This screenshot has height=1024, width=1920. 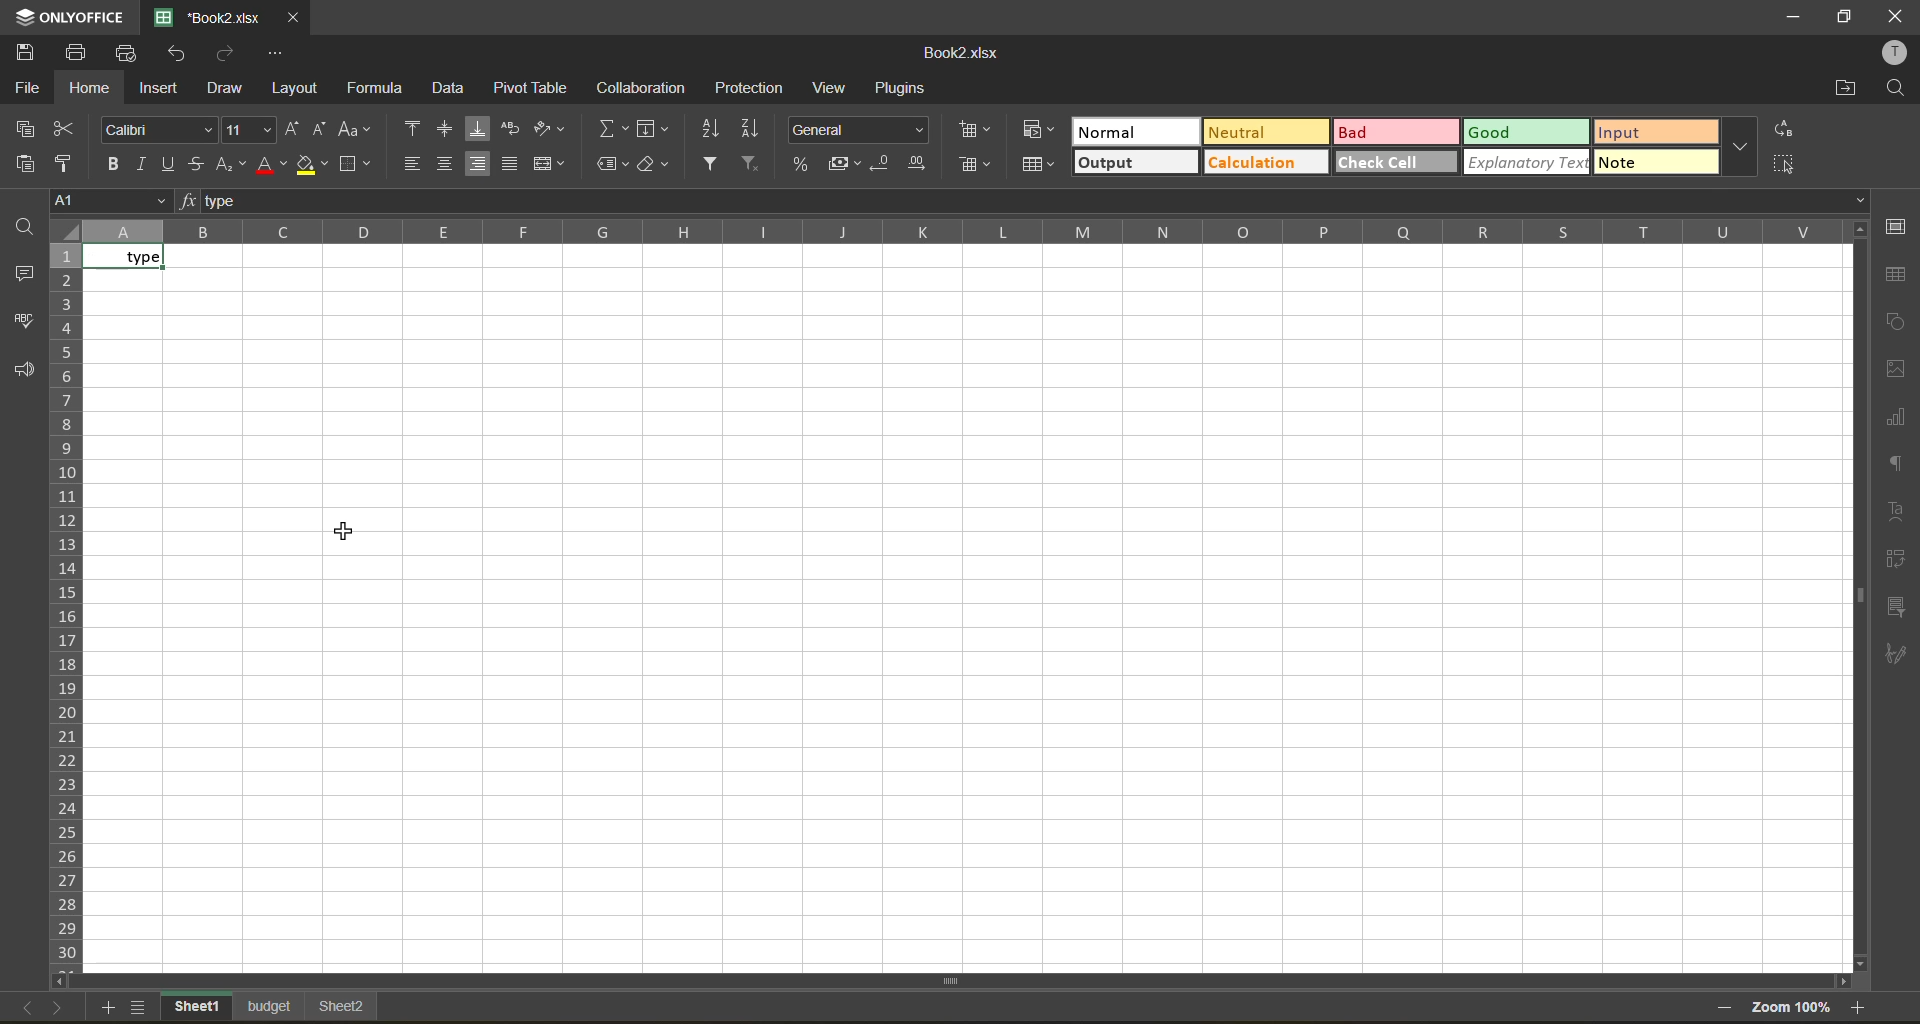 What do you see at coordinates (483, 129) in the screenshot?
I see `align bottom` at bounding box center [483, 129].